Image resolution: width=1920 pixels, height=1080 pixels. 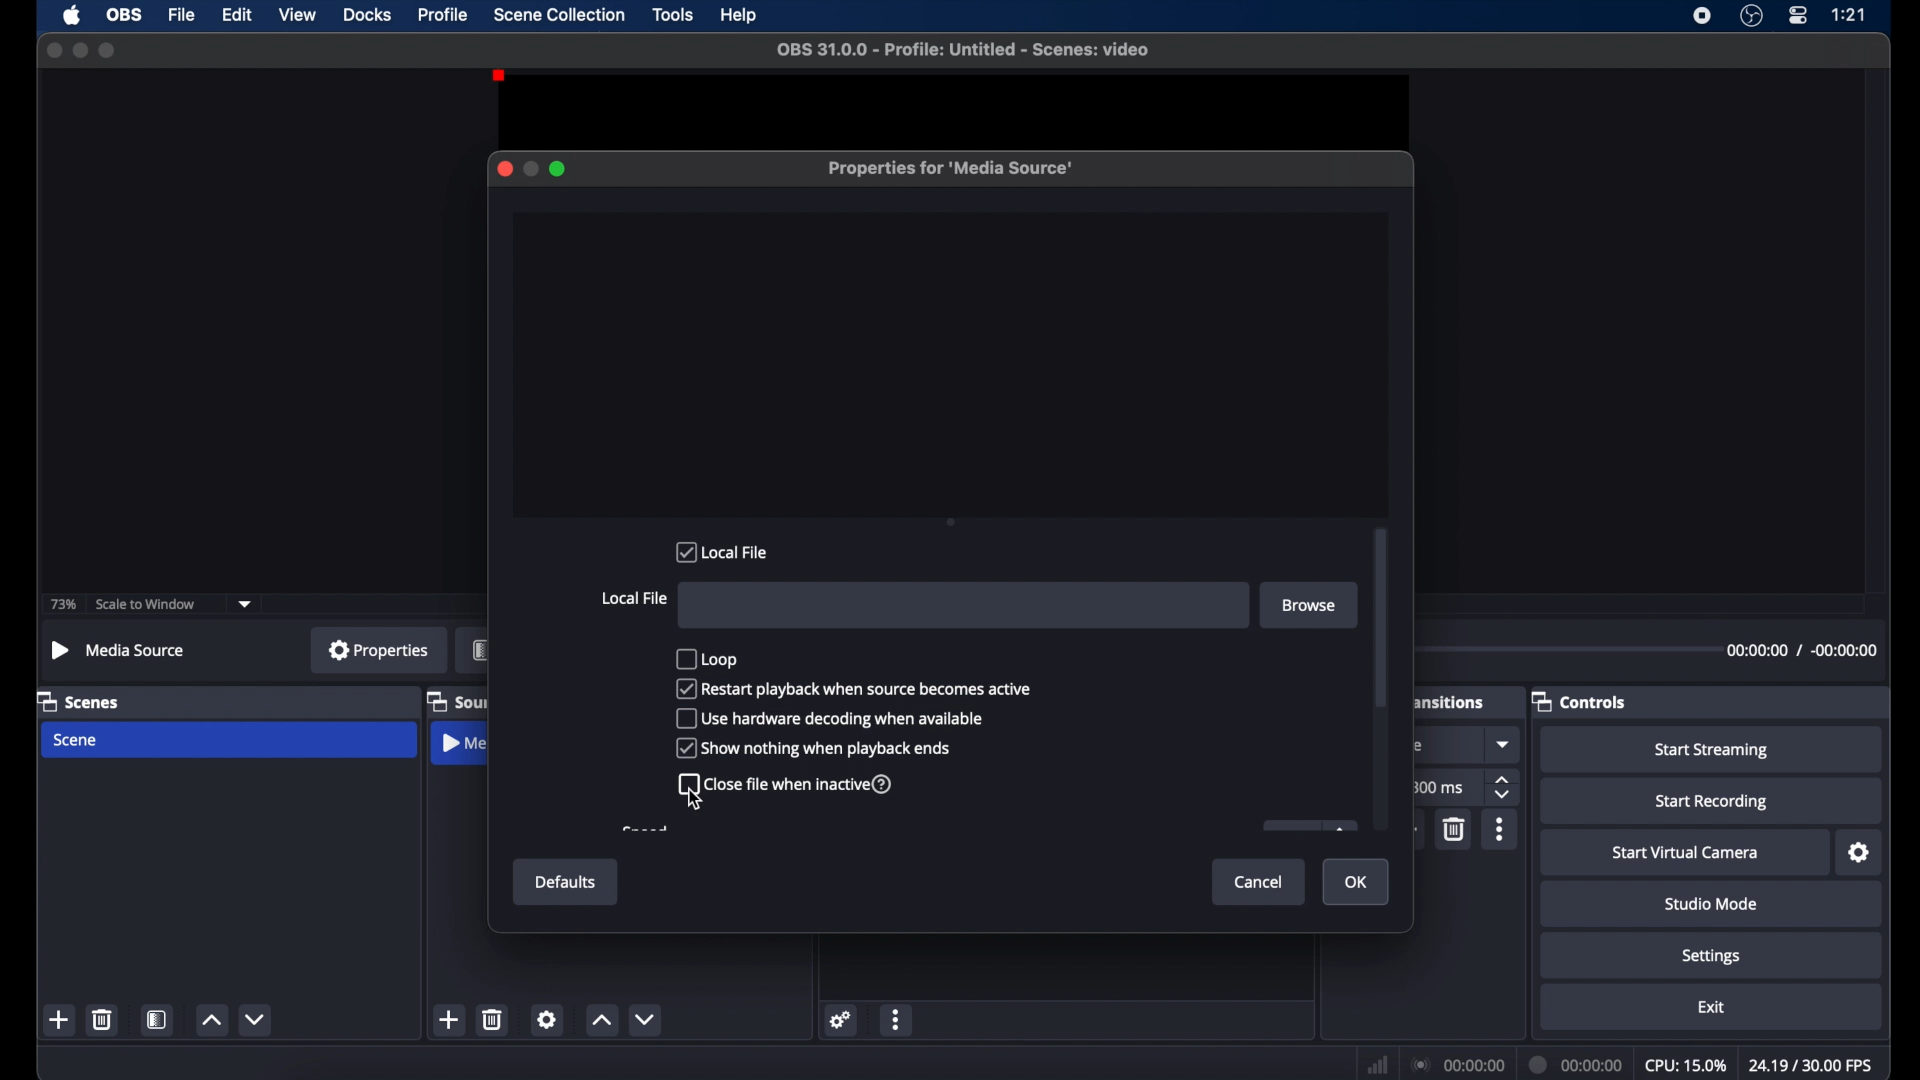 I want to click on add, so click(x=1412, y=827).